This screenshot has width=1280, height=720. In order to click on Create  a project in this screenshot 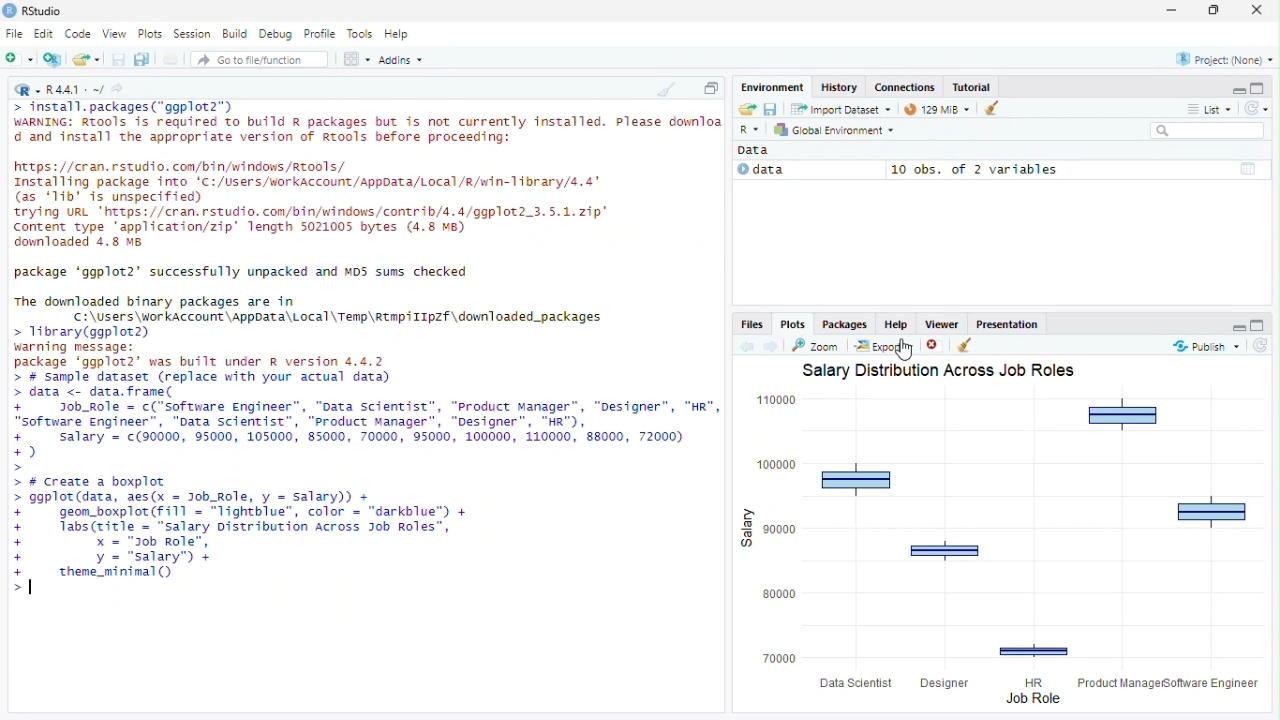, I will do `click(54, 59)`.